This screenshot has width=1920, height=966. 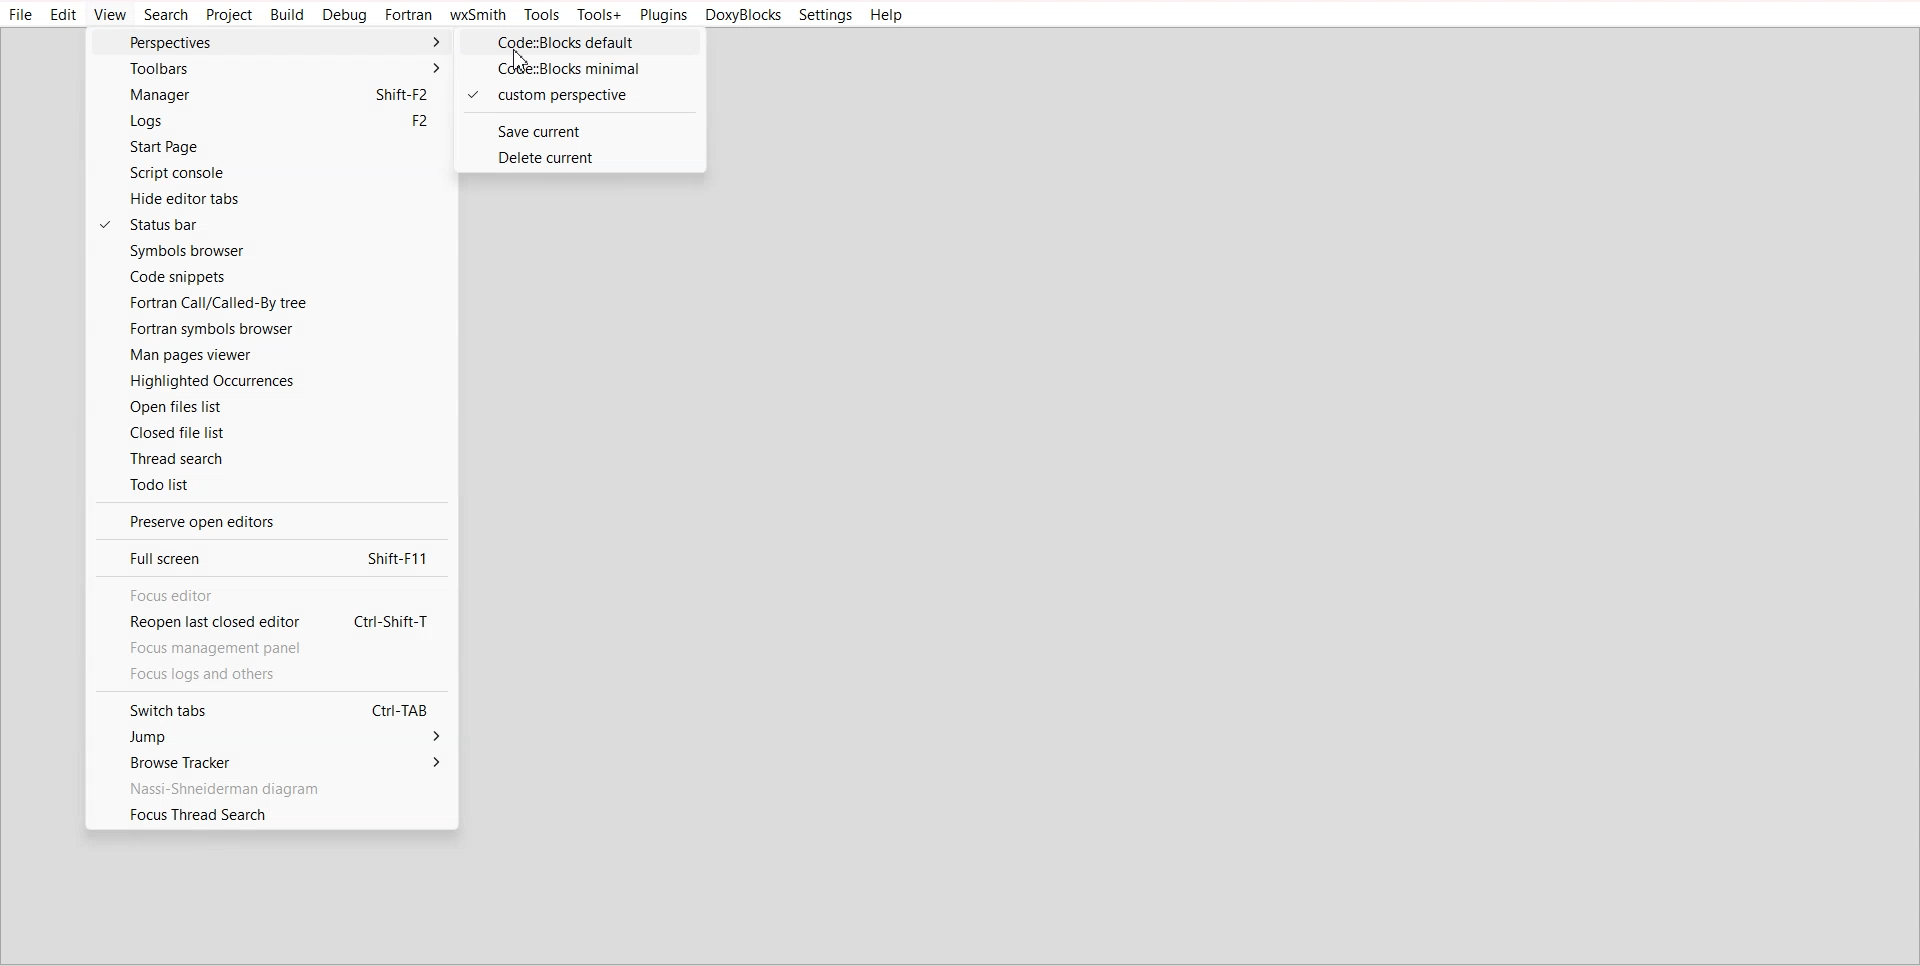 I want to click on Browse Tracker, so click(x=267, y=762).